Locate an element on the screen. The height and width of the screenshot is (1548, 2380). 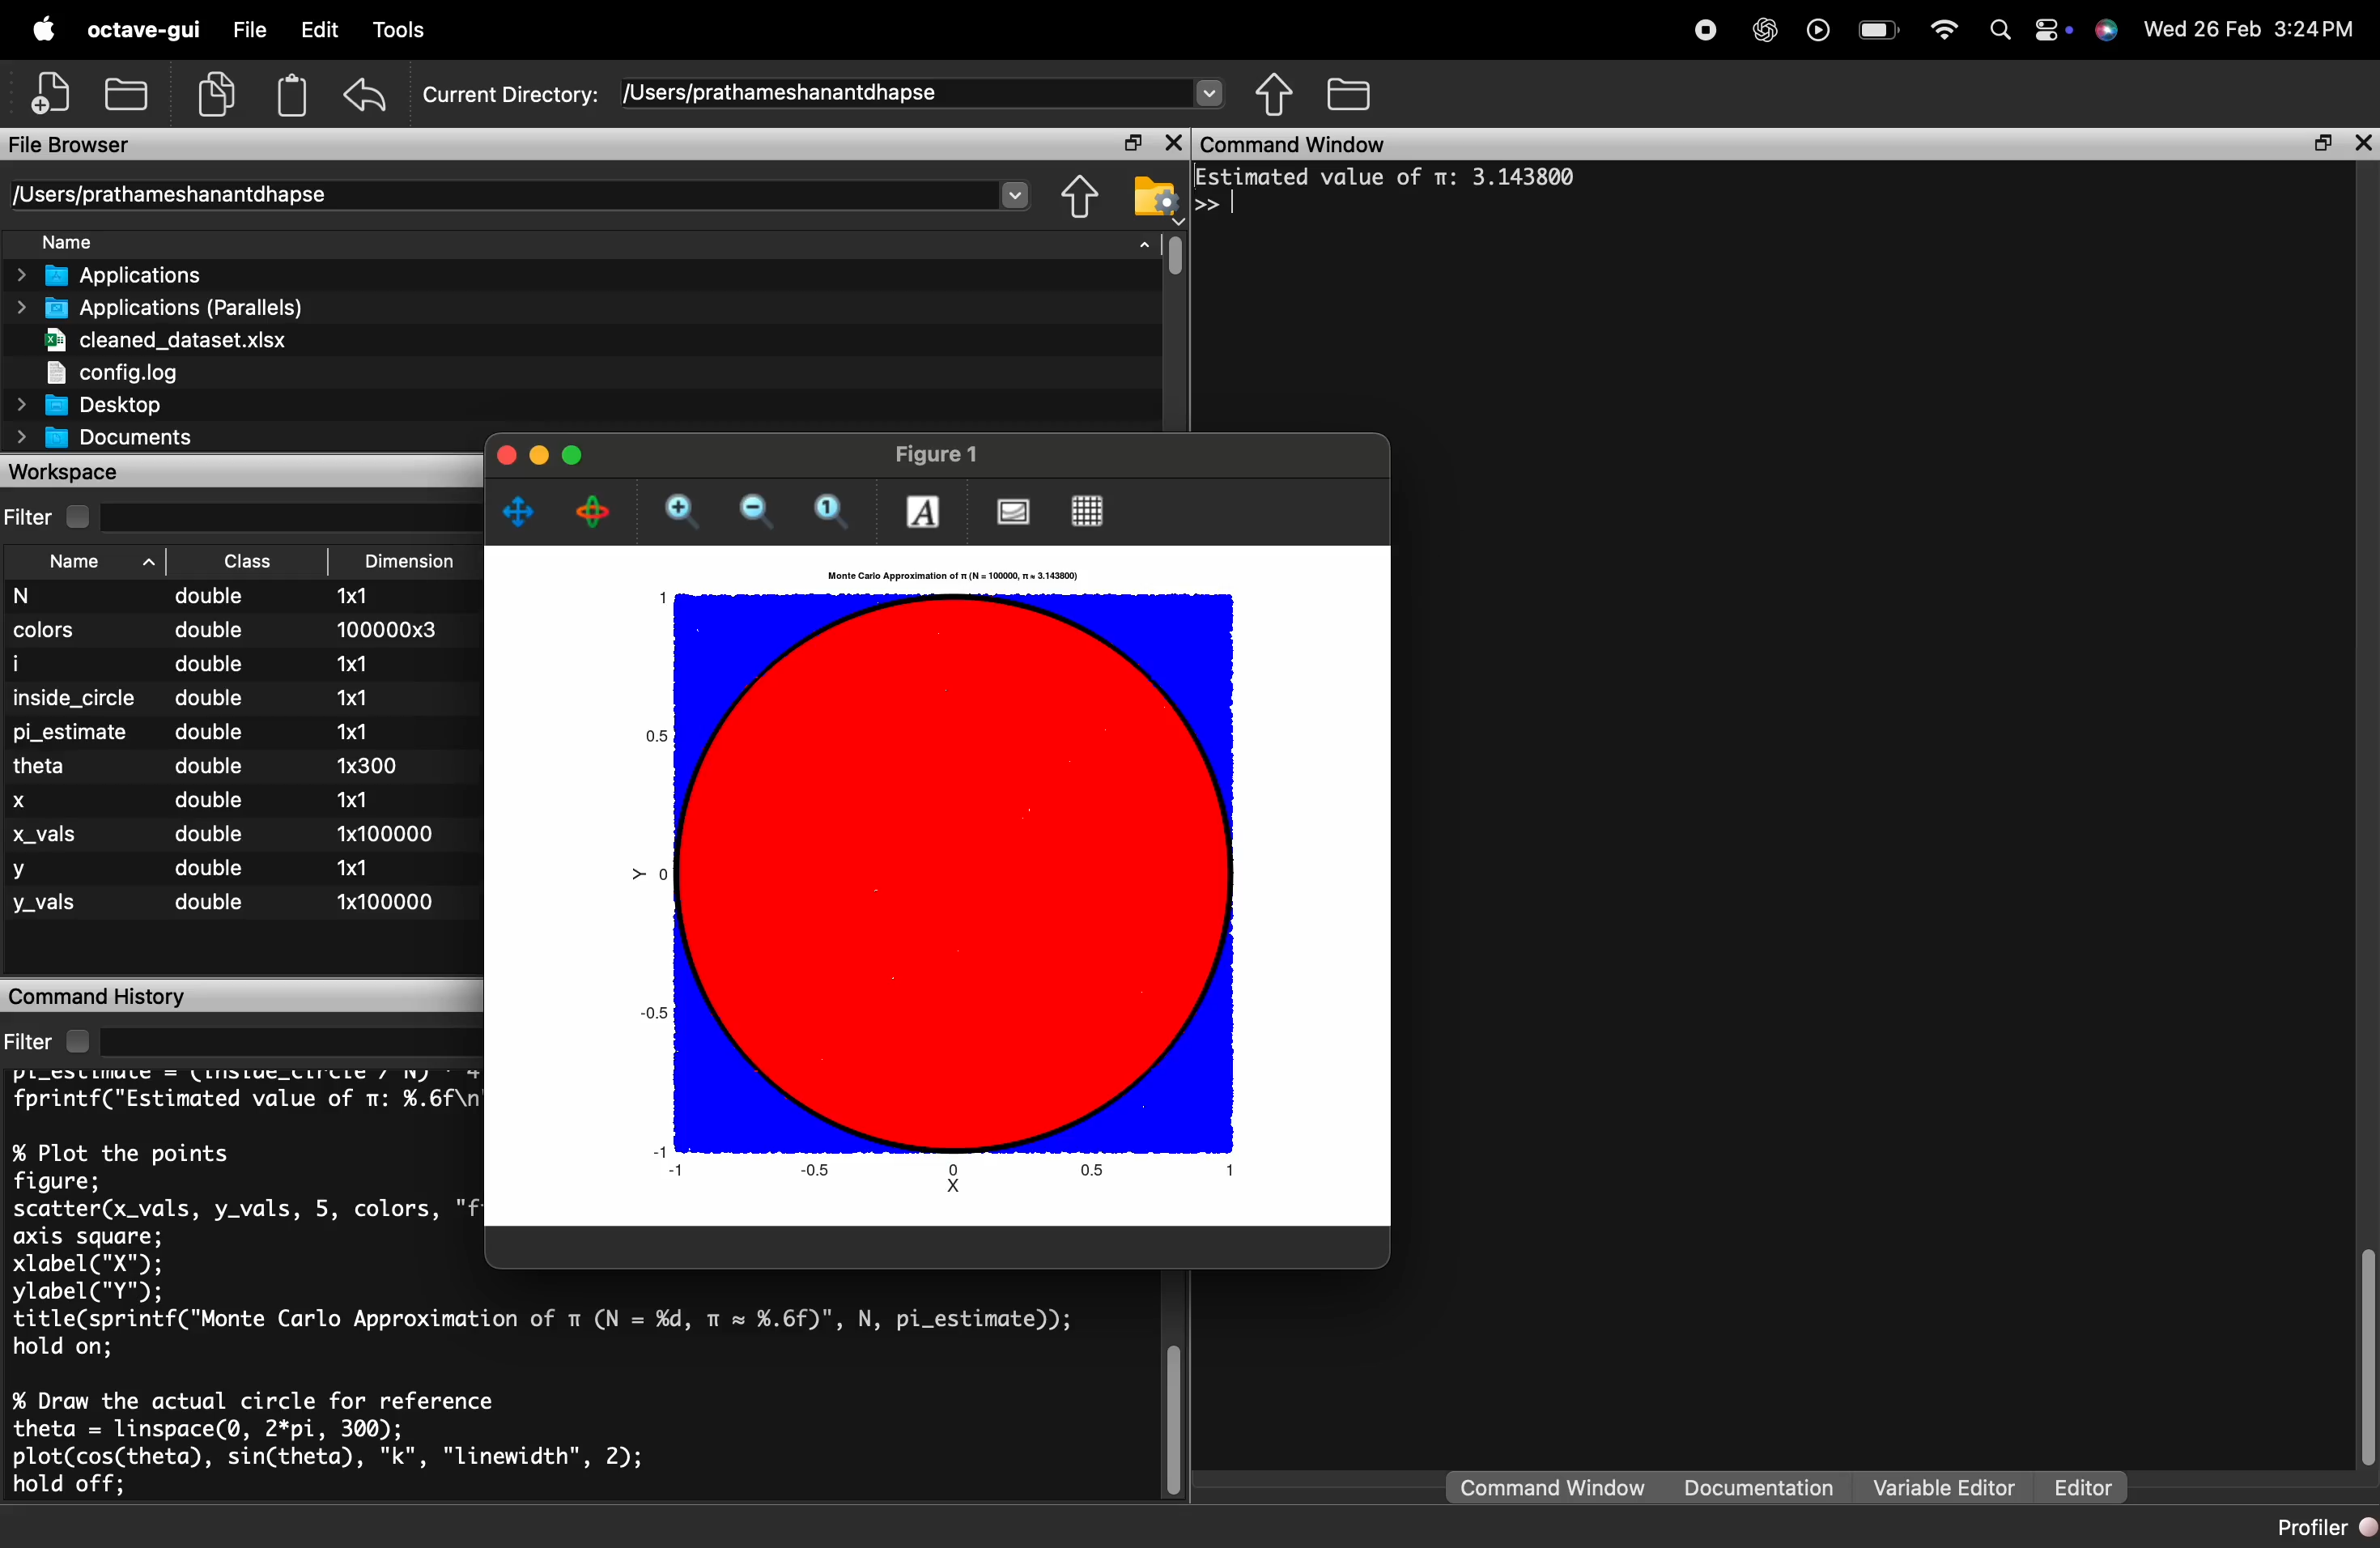
File is located at coordinates (249, 33).